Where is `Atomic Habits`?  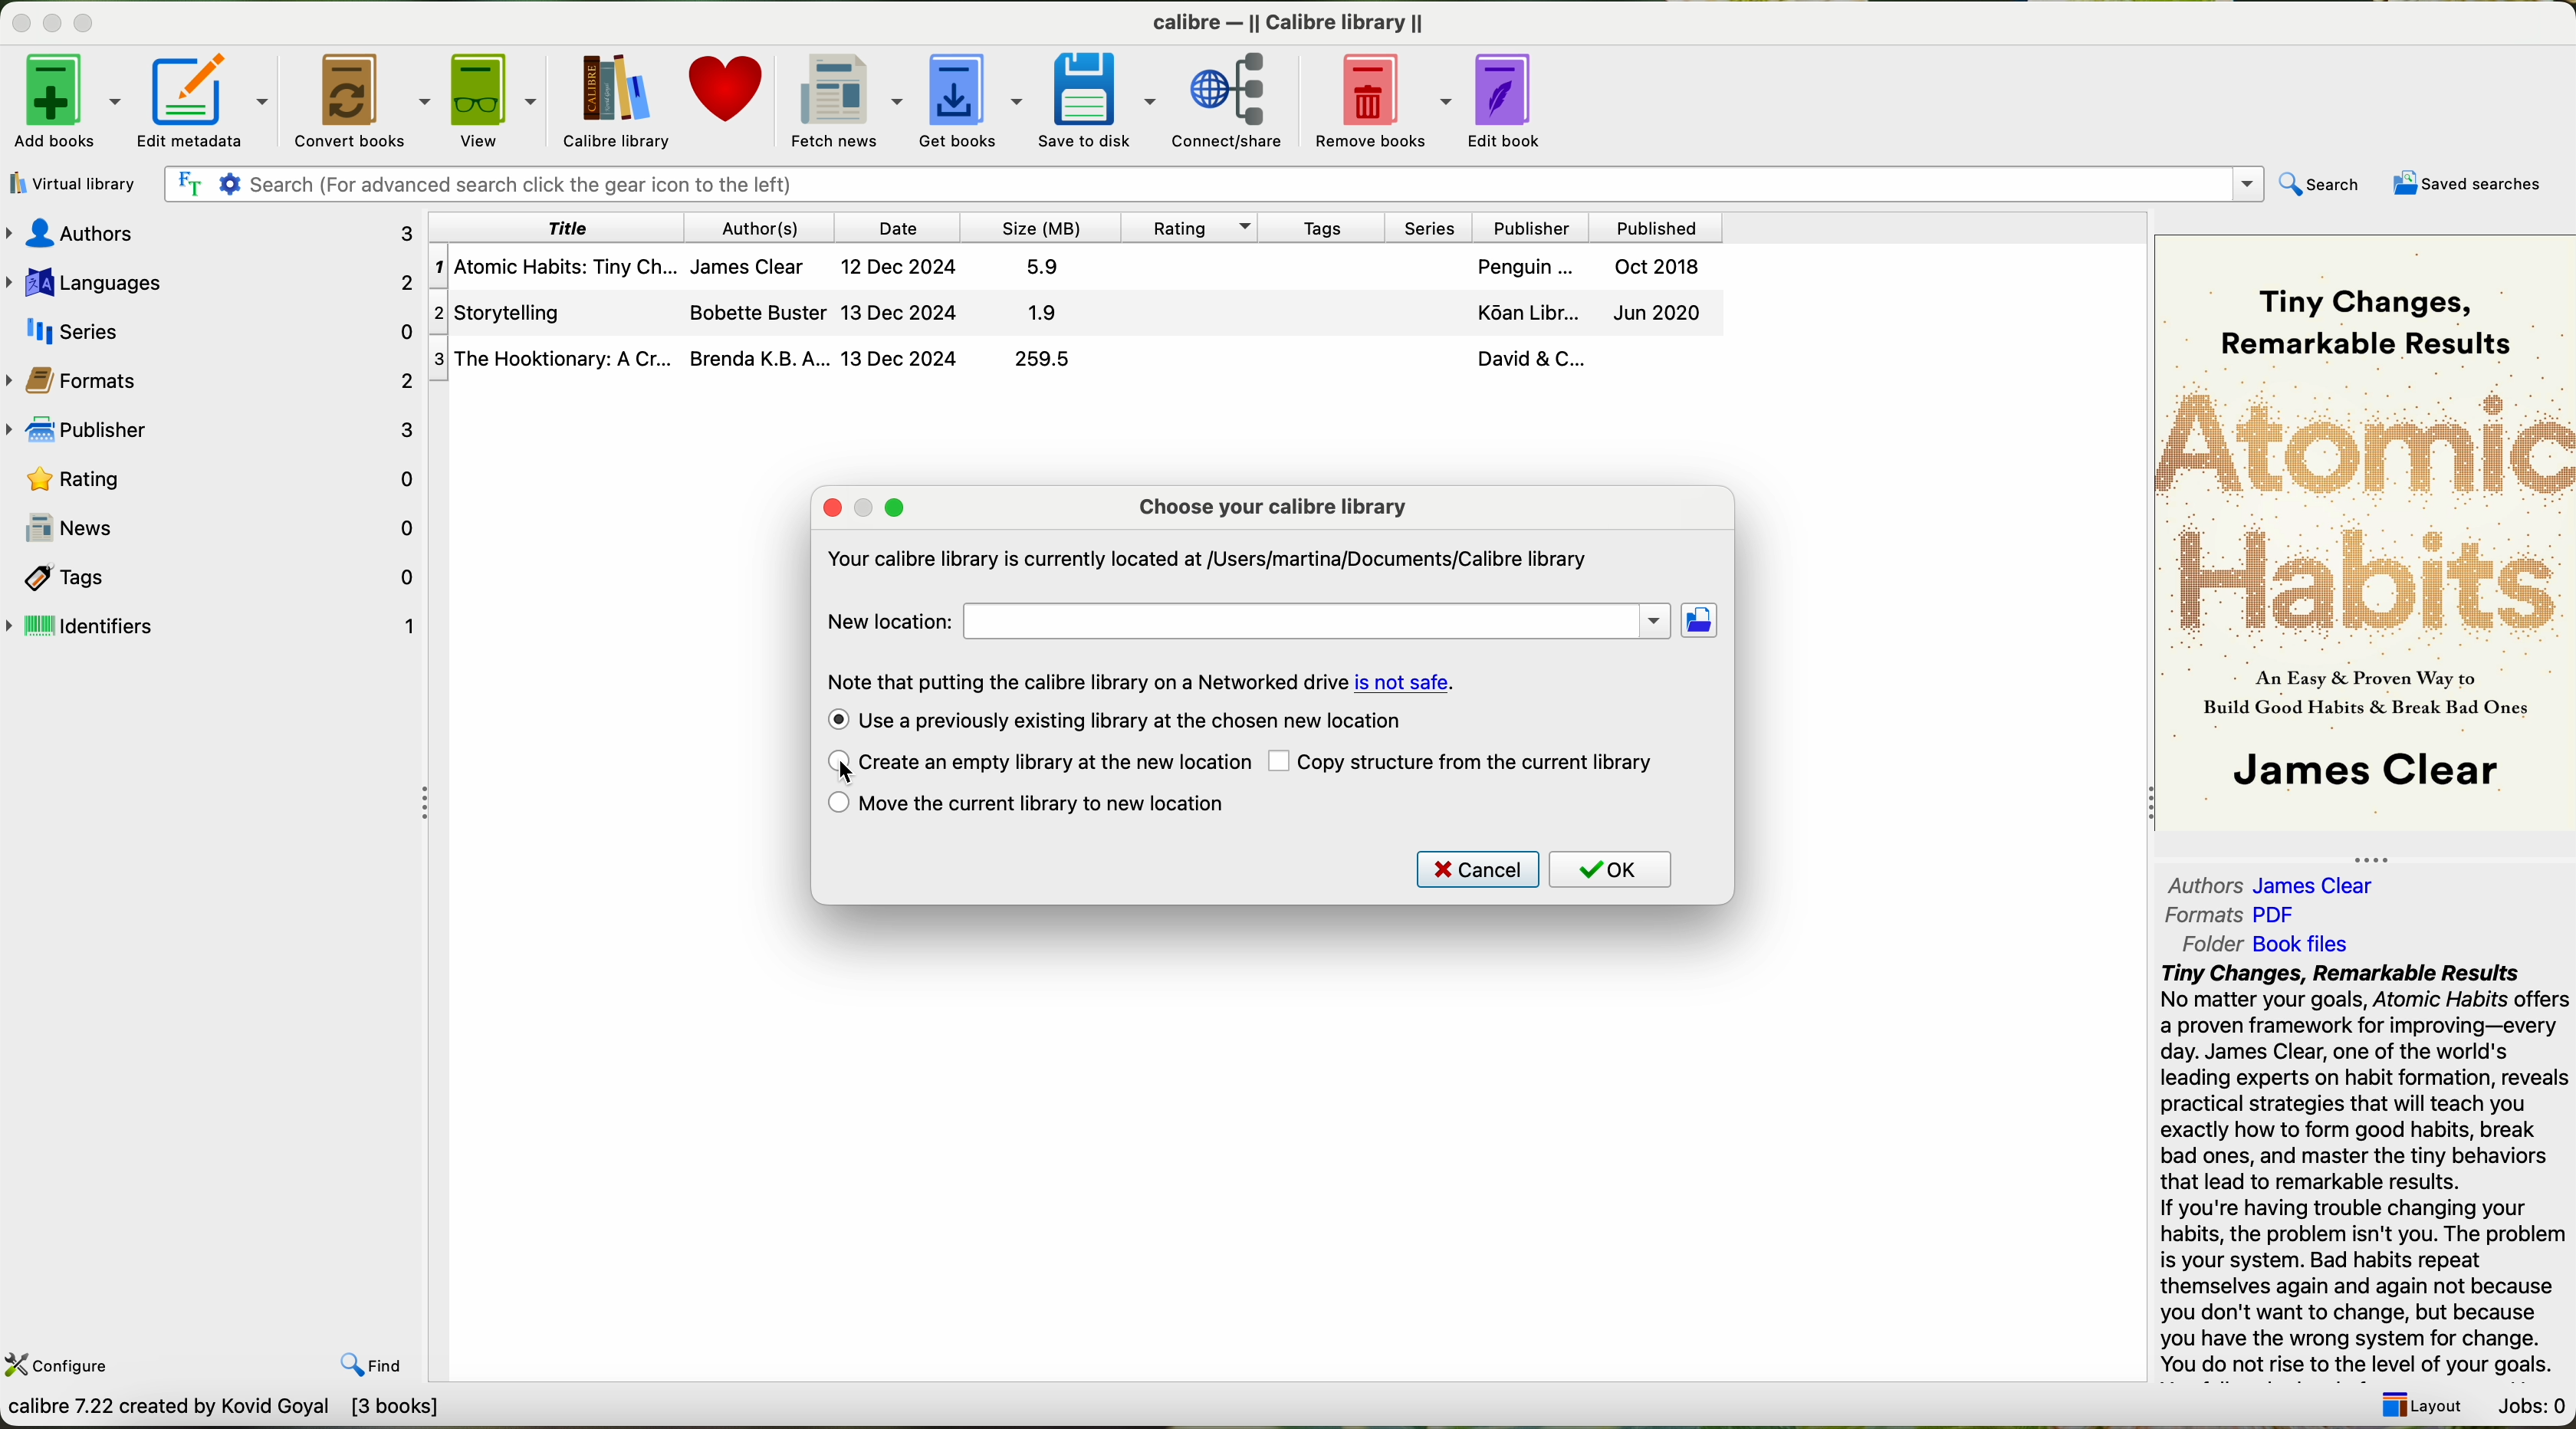 Atomic Habits is located at coordinates (2367, 509).